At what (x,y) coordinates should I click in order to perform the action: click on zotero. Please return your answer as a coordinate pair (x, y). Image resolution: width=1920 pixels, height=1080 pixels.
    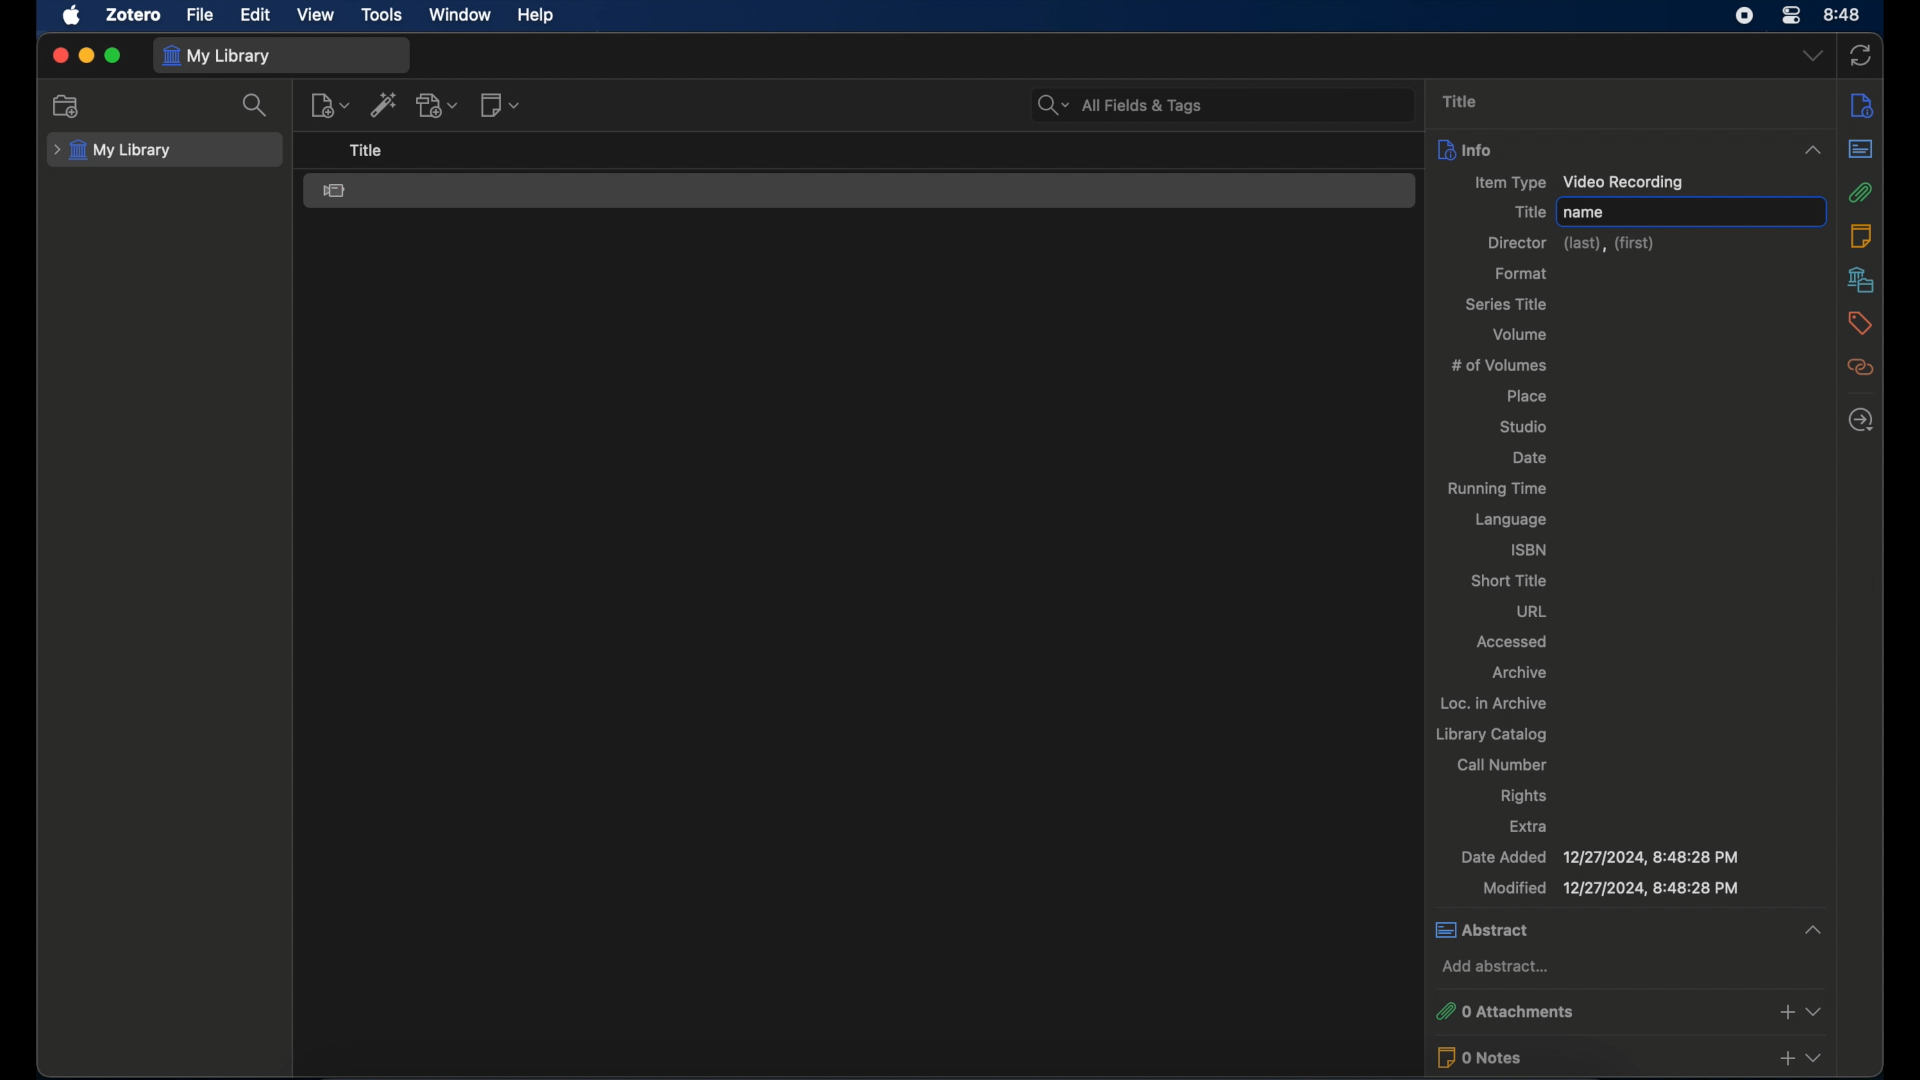
    Looking at the image, I should click on (132, 14).